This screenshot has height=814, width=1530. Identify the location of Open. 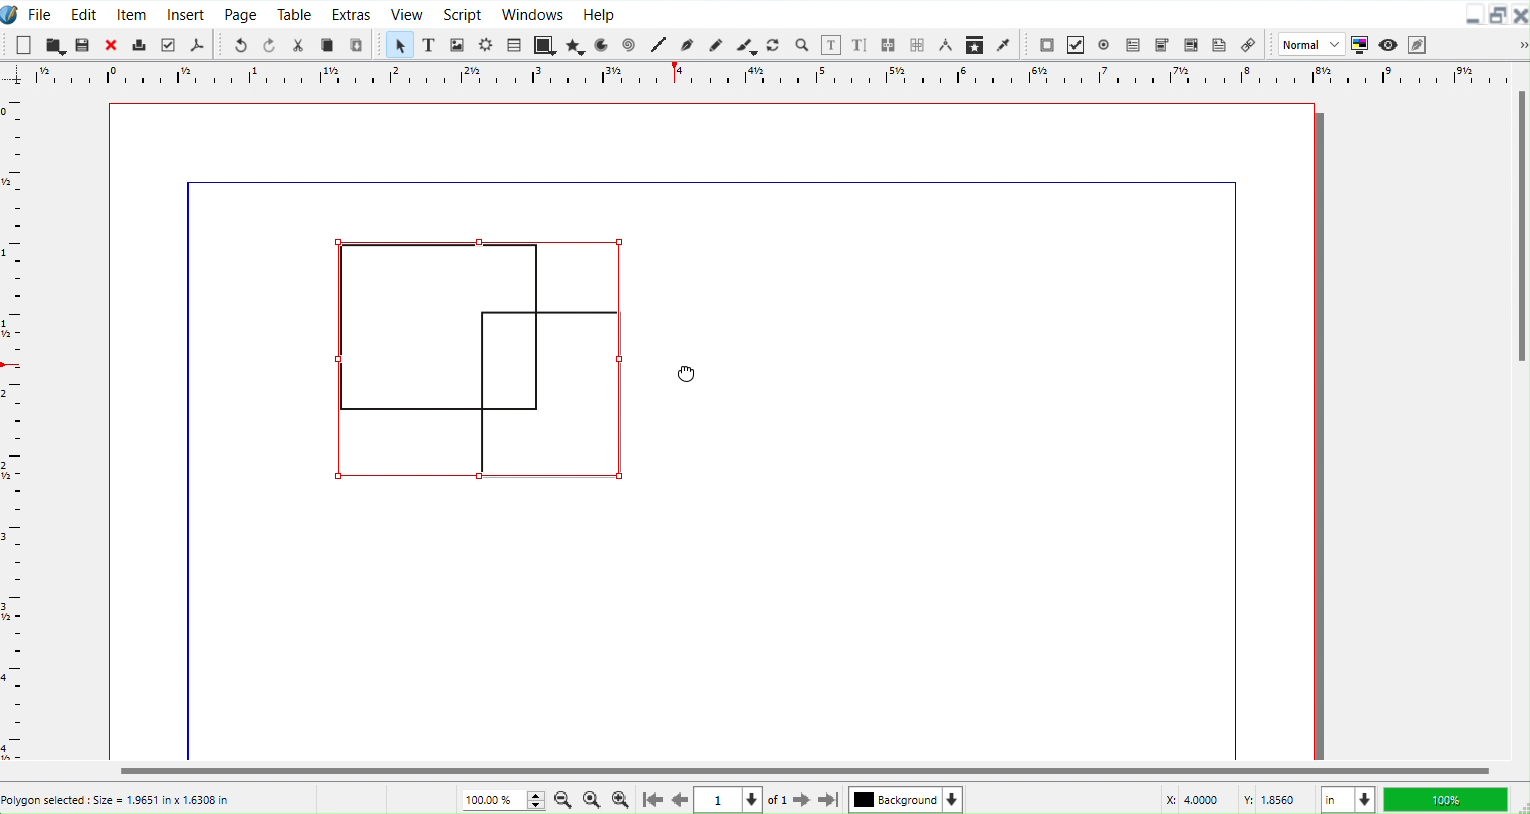
(56, 44).